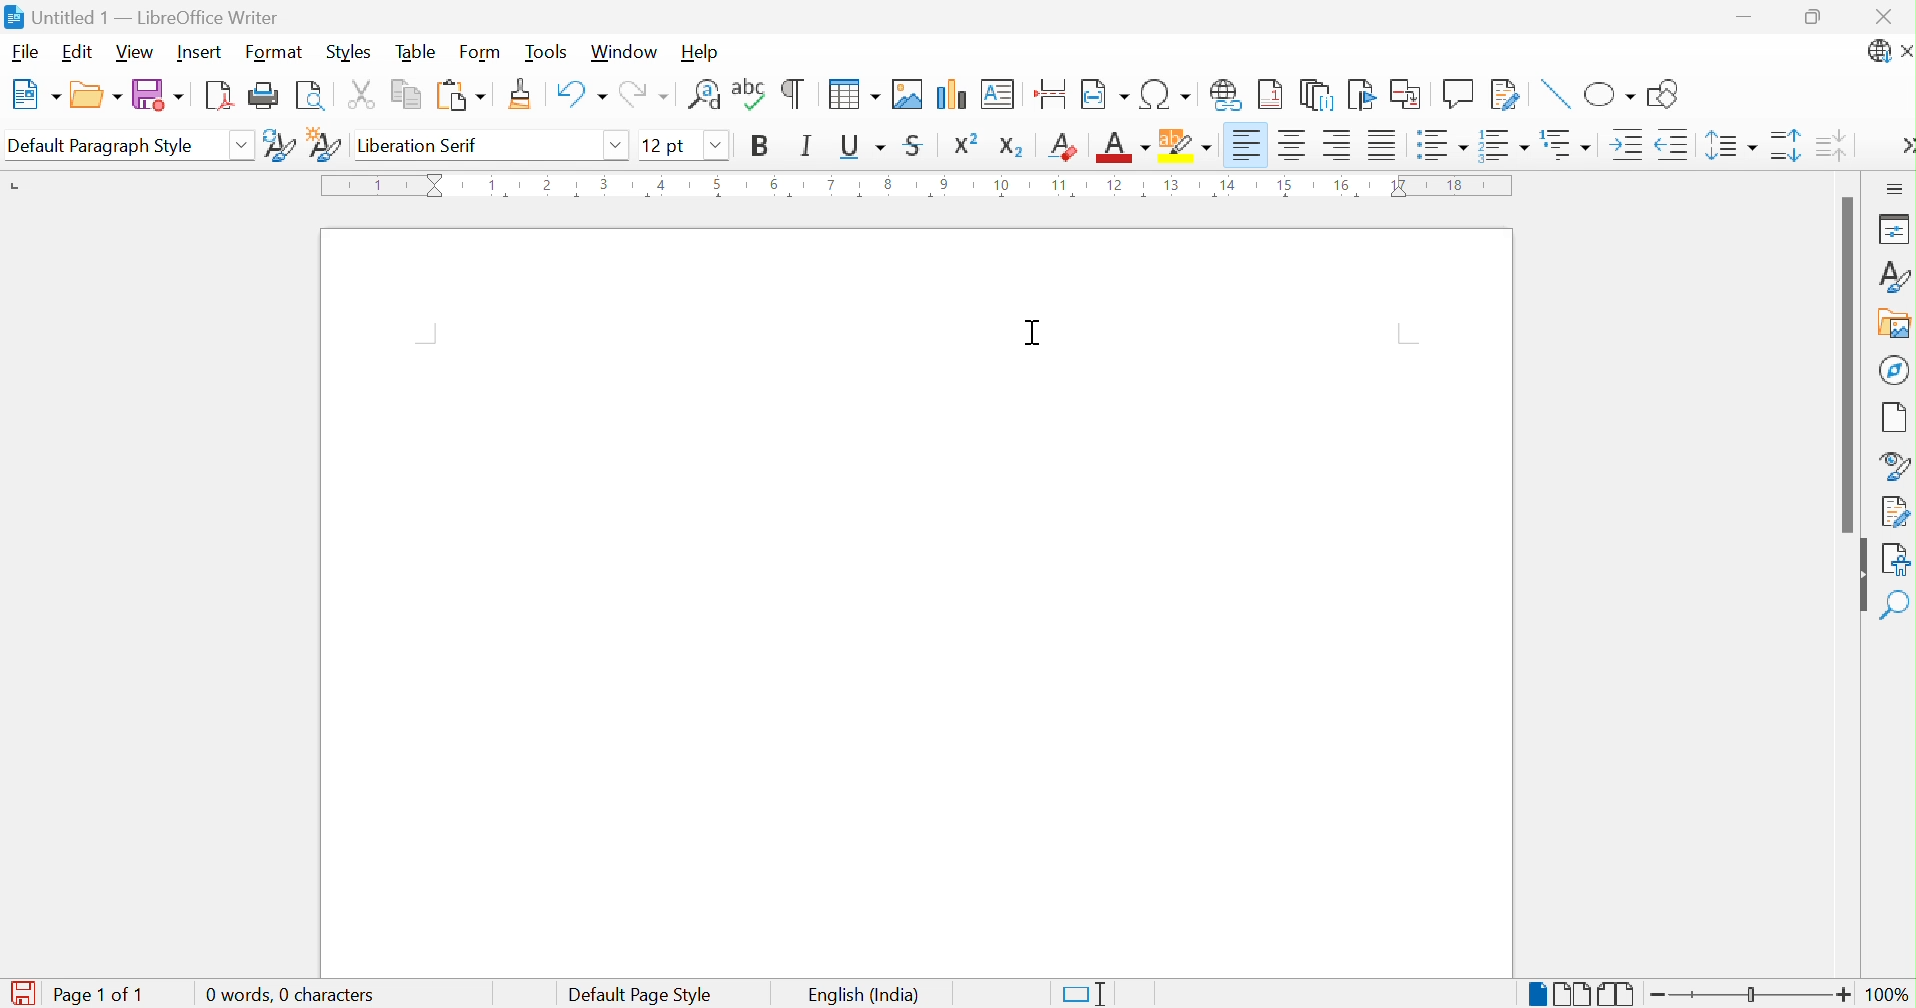 The height and width of the screenshot is (1008, 1916). What do you see at coordinates (1508, 148) in the screenshot?
I see `Toggle ordered list` at bounding box center [1508, 148].